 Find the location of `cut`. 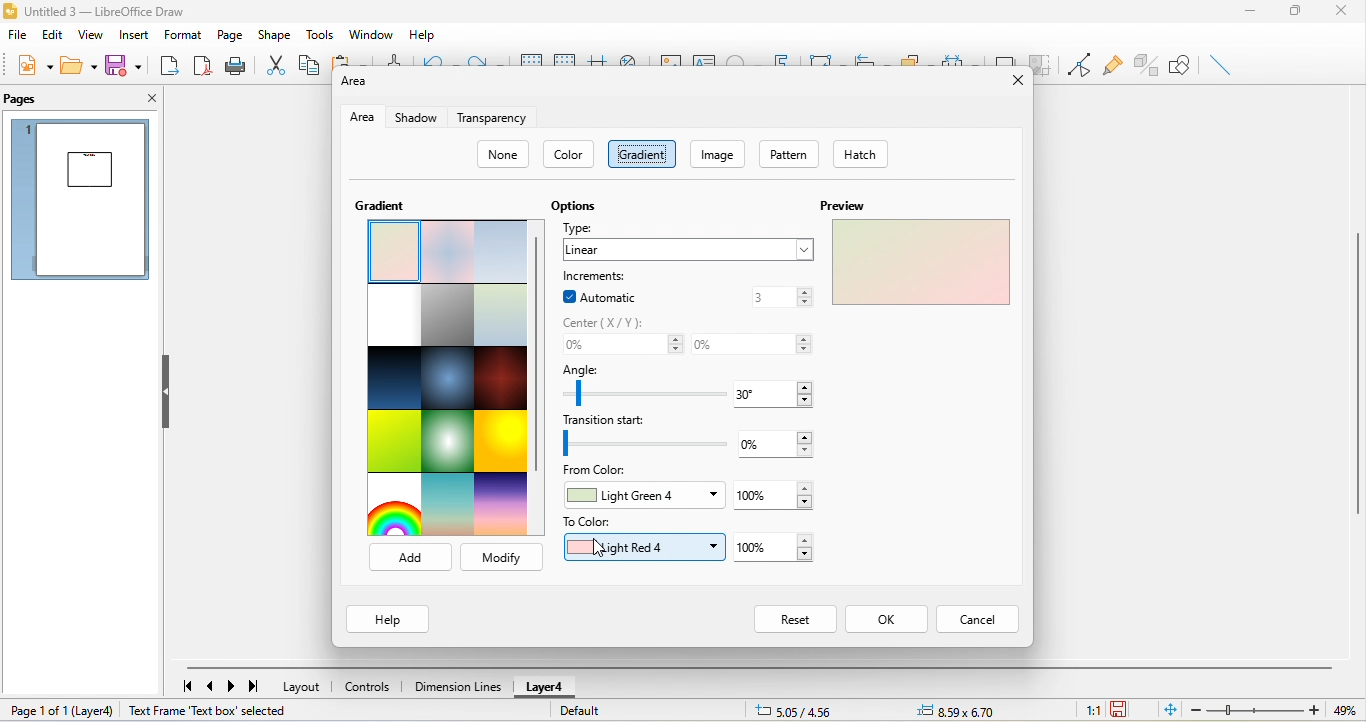

cut is located at coordinates (277, 66).